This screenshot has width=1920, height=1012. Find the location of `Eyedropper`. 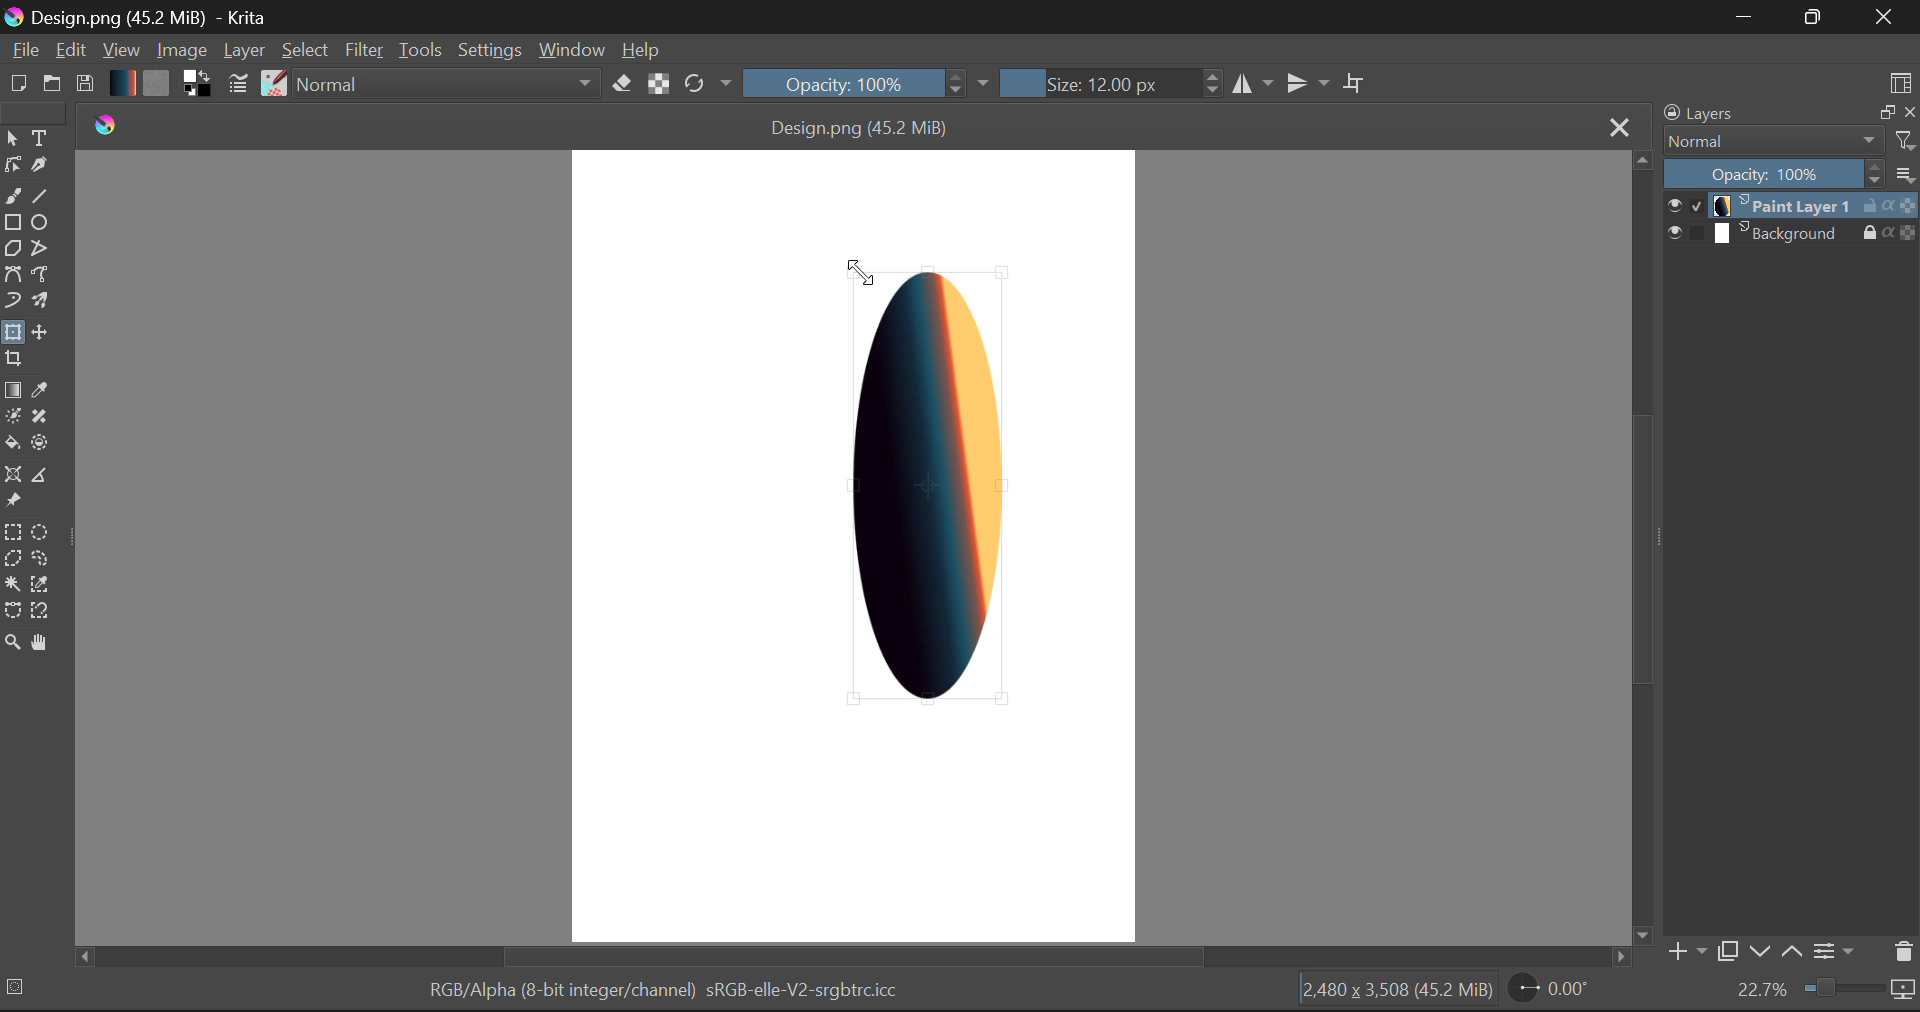

Eyedropper is located at coordinates (41, 388).